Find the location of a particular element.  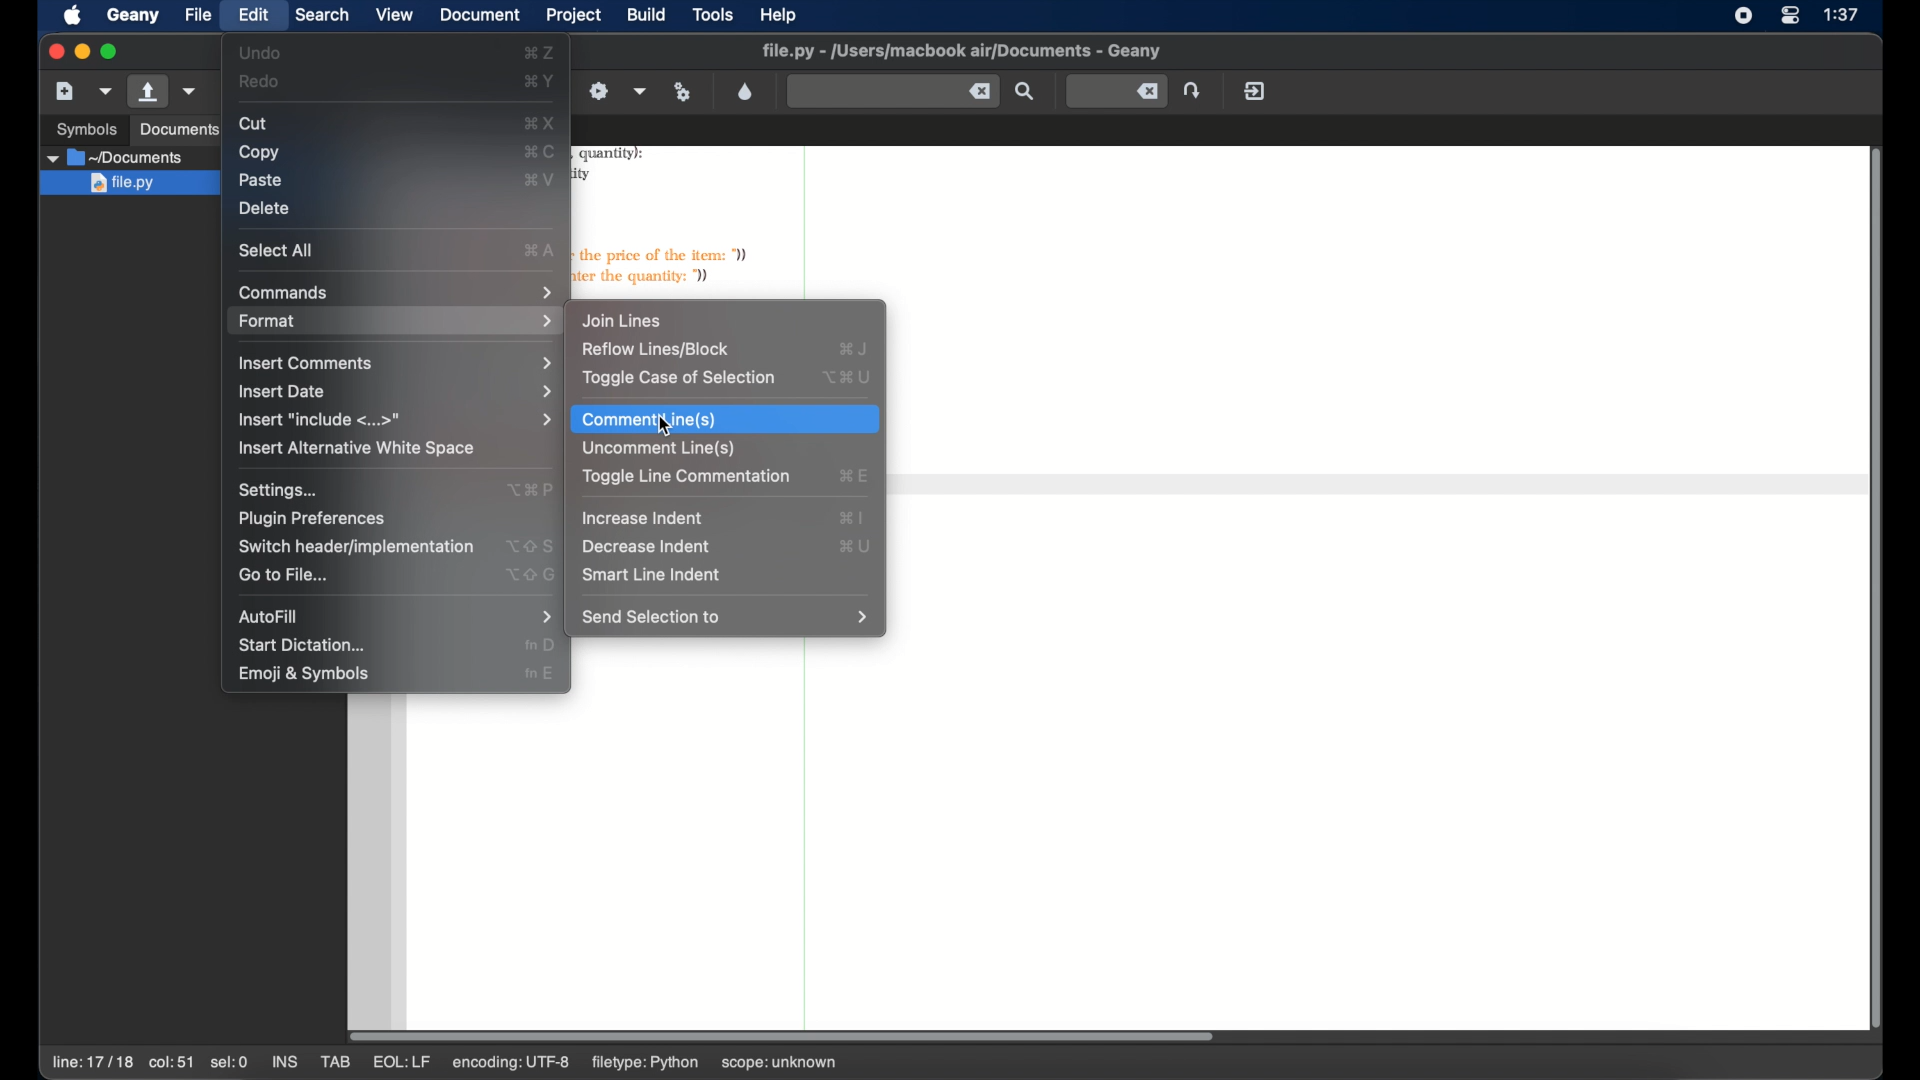

toggle case of selection is located at coordinates (678, 379).